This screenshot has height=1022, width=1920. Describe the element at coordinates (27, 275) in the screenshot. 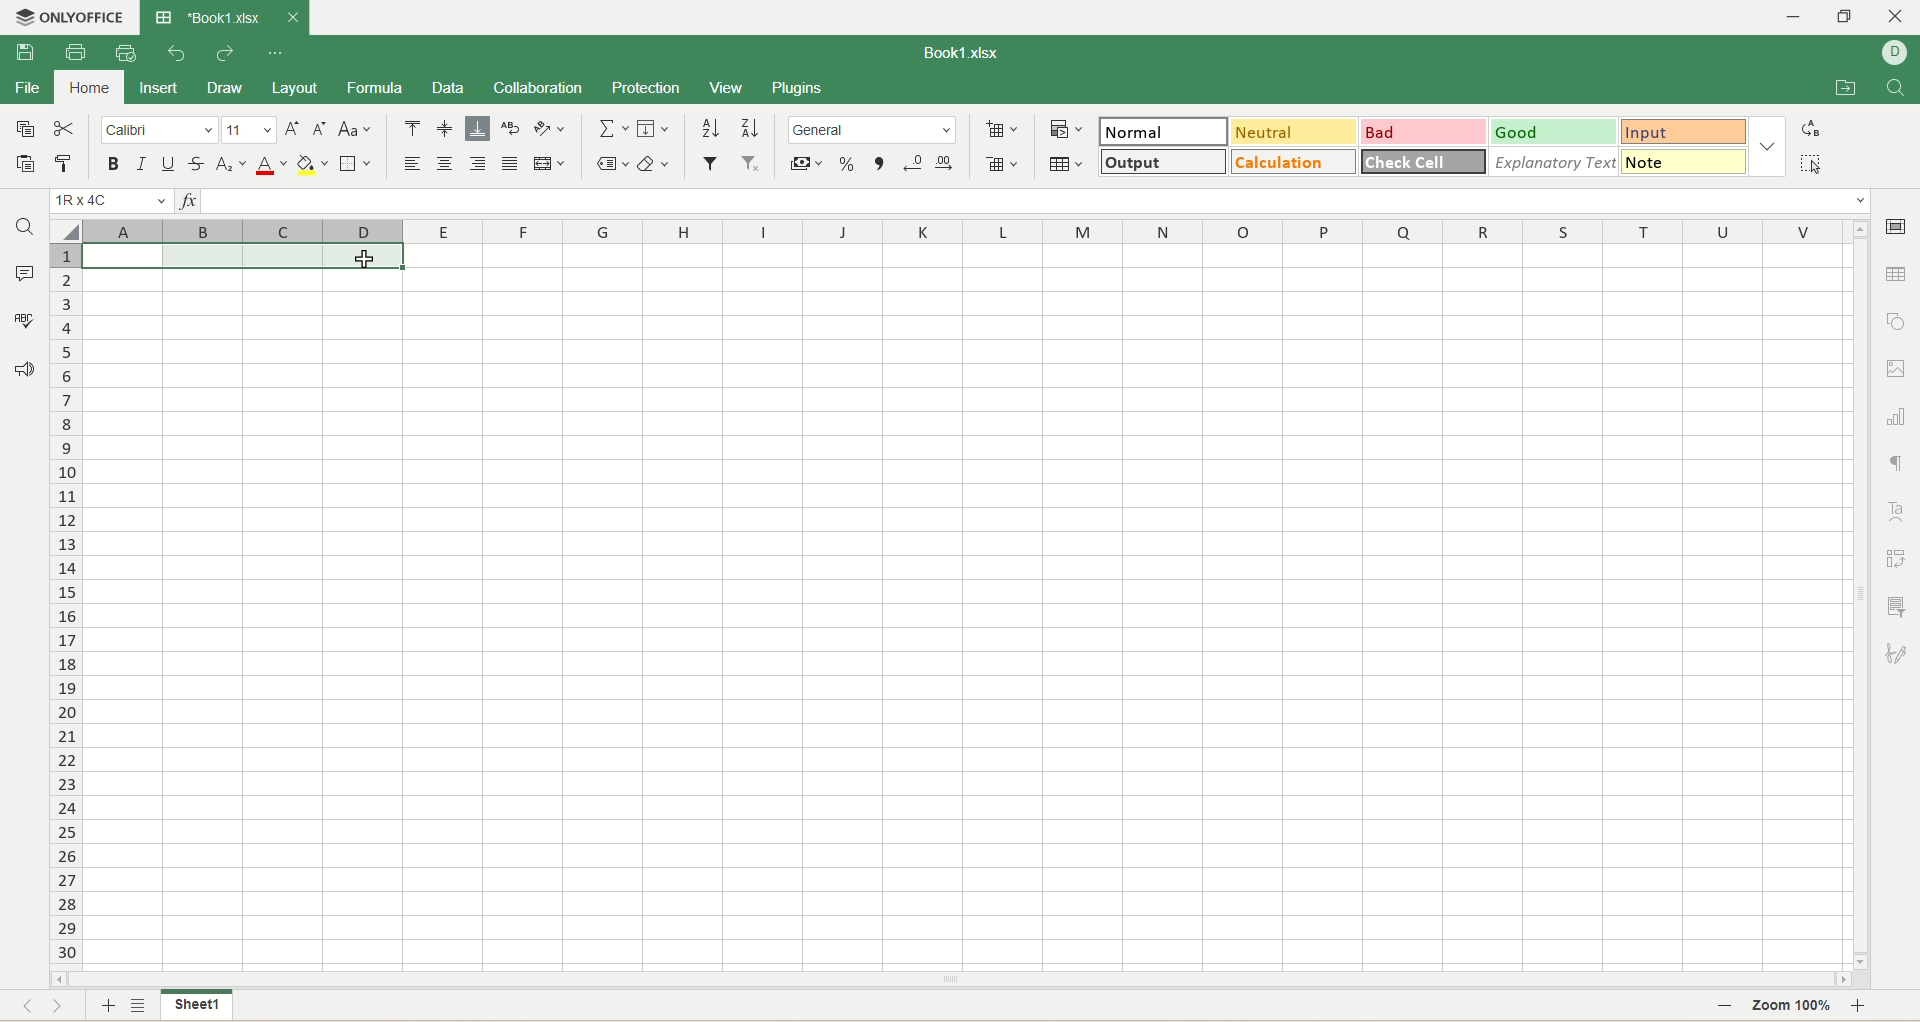

I see `comment` at that location.